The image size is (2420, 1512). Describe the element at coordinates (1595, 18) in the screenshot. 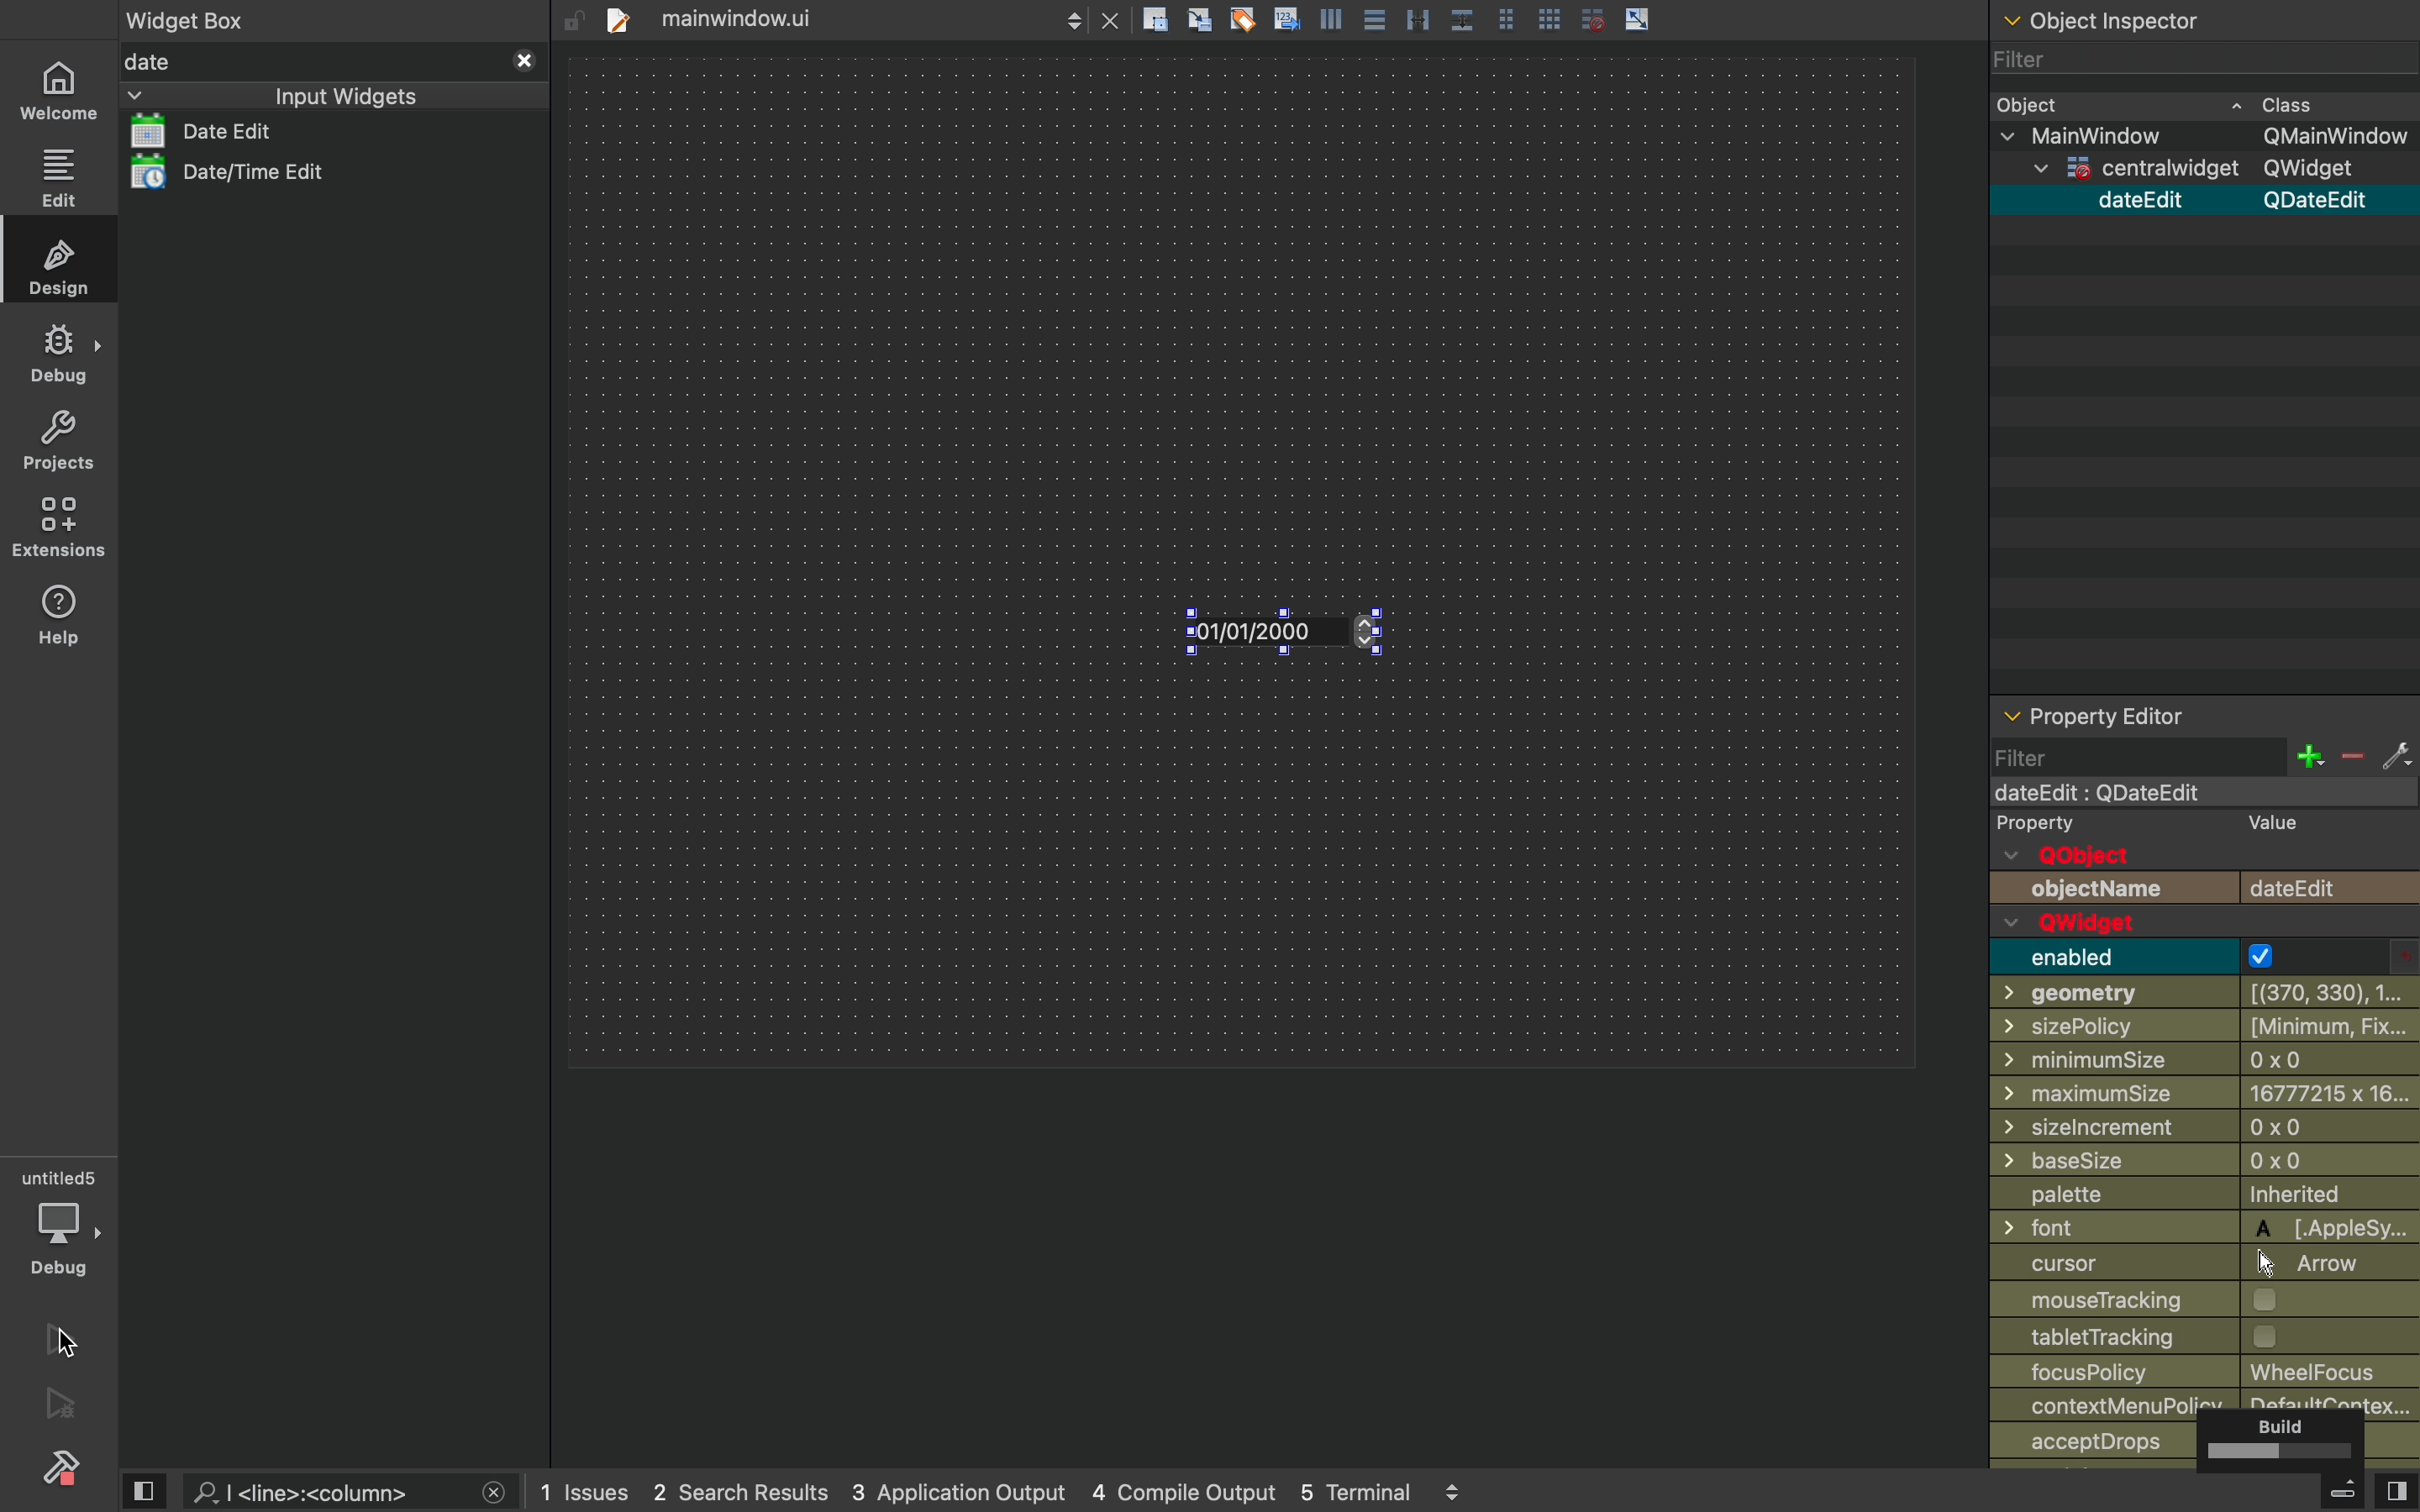

I see `disable grid snap` at that location.